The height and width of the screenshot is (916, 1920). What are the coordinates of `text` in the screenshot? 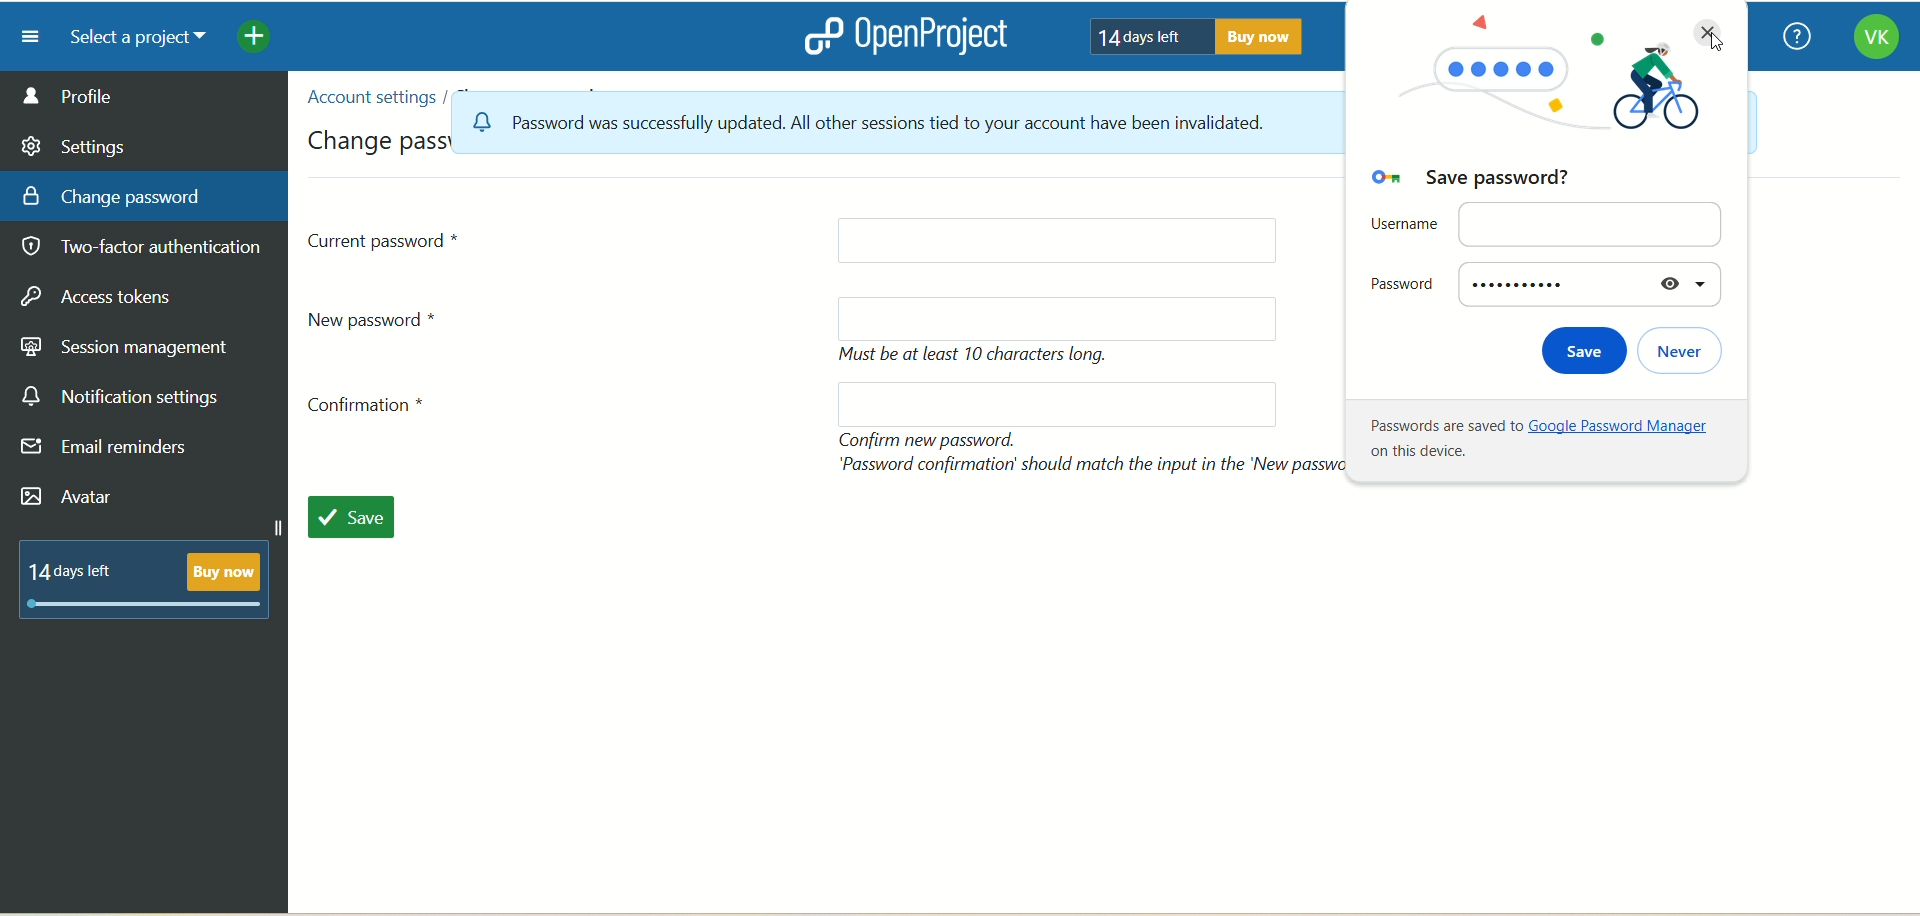 It's located at (153, 576).